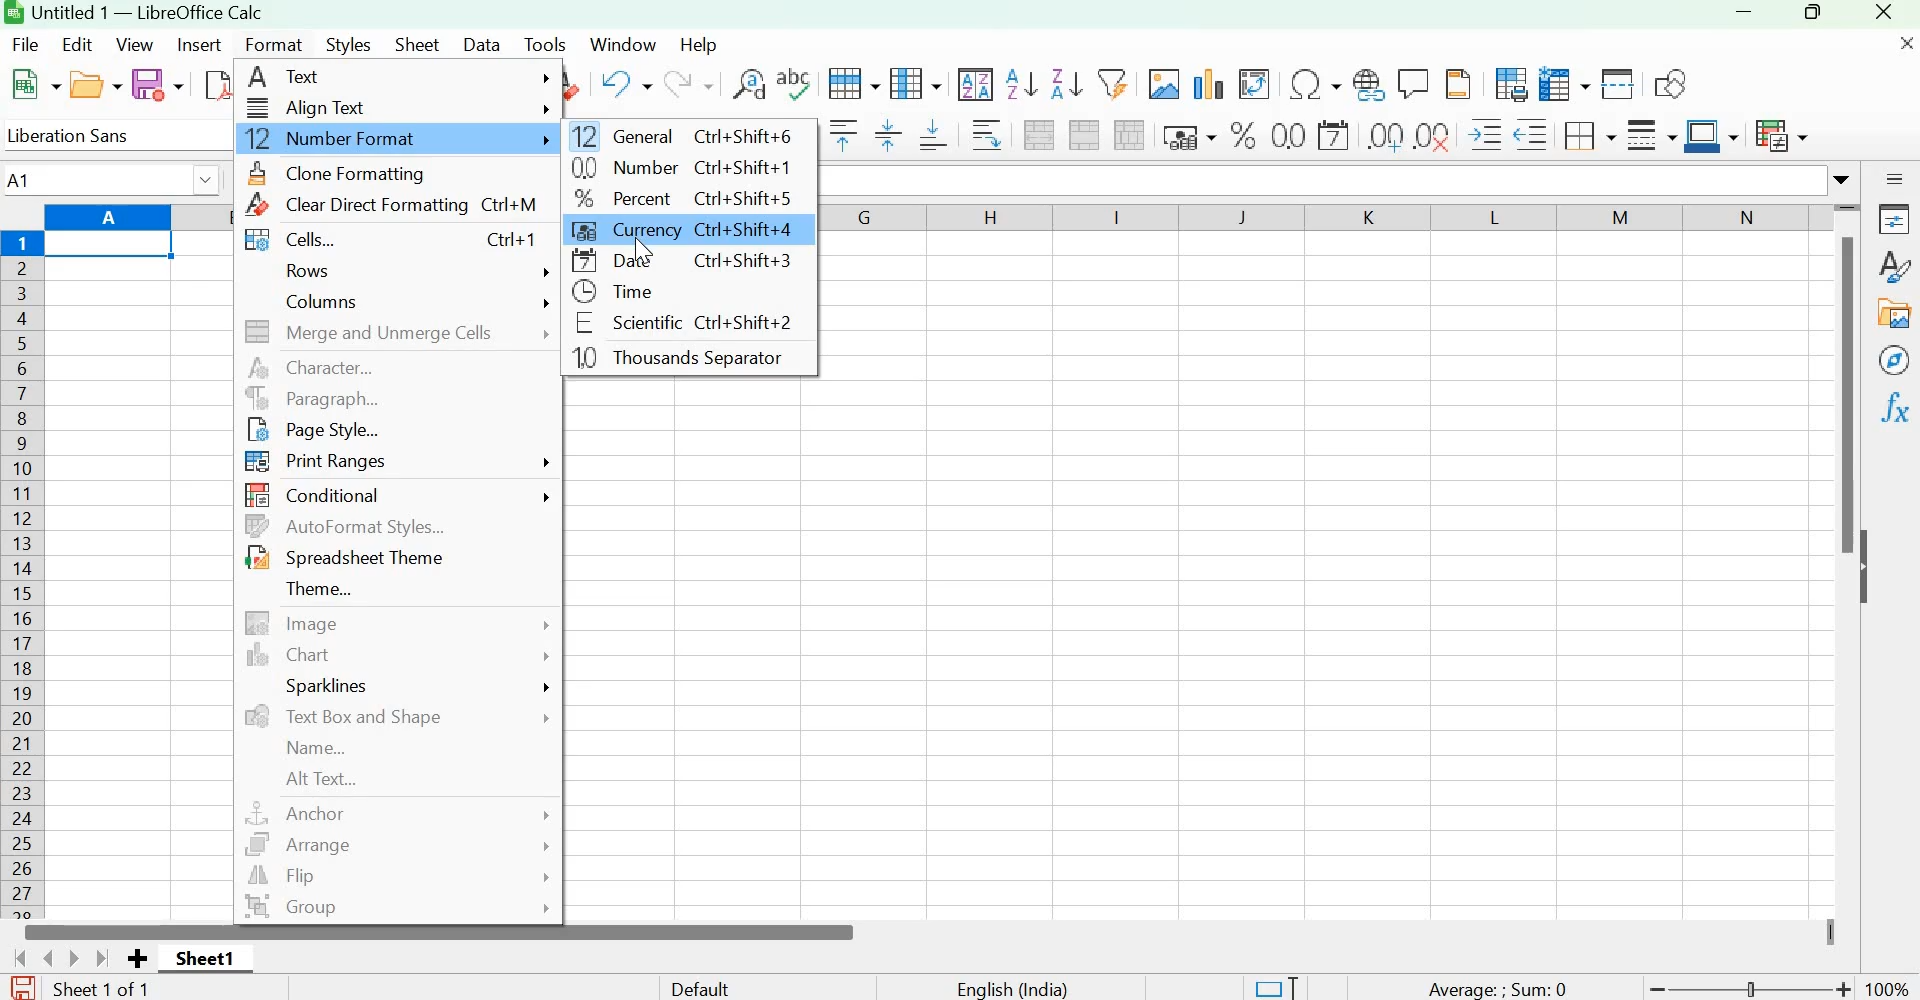  Describe the element at coordinates (358, 173) in the screenshot. I see `Clone formatting` at that location.